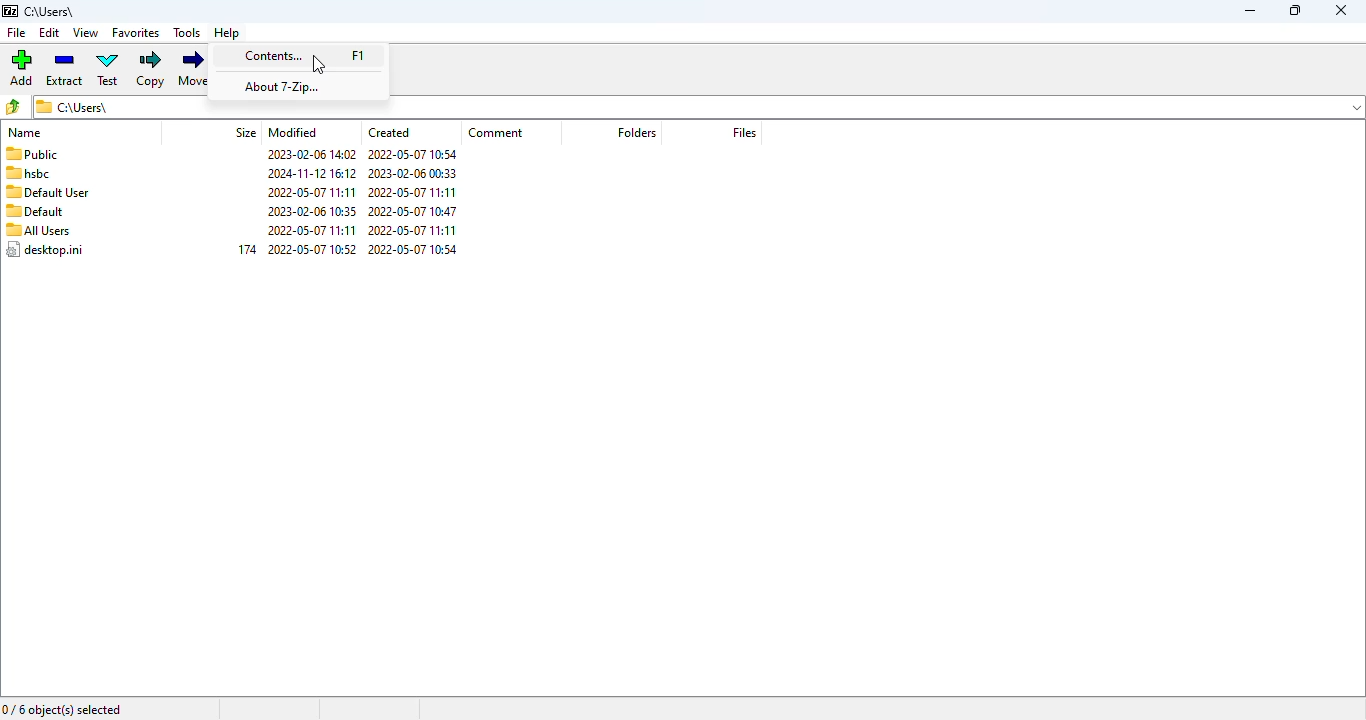  I want to click on created date and time, so click(414, 202).